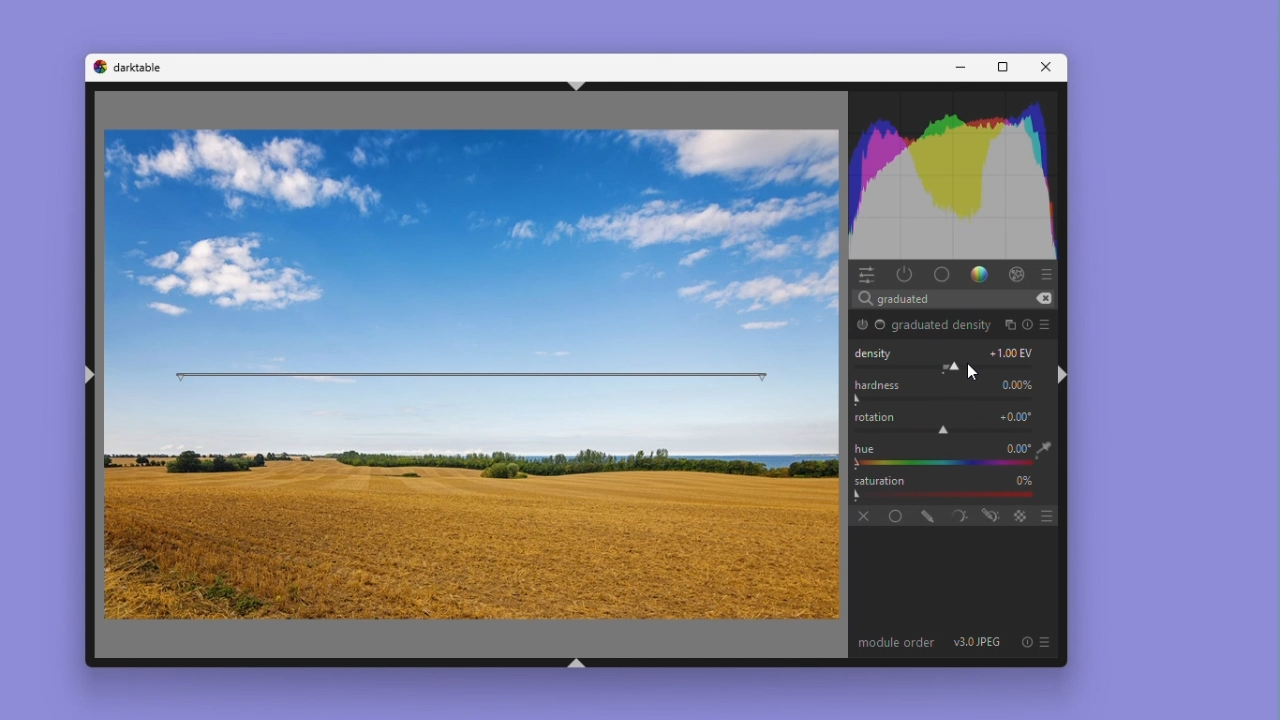 The image size is (1280, 720). What do you see at coordinates (98, 67) in the screenshot?
I see `darktable logo` at bounding box center [98, 67].